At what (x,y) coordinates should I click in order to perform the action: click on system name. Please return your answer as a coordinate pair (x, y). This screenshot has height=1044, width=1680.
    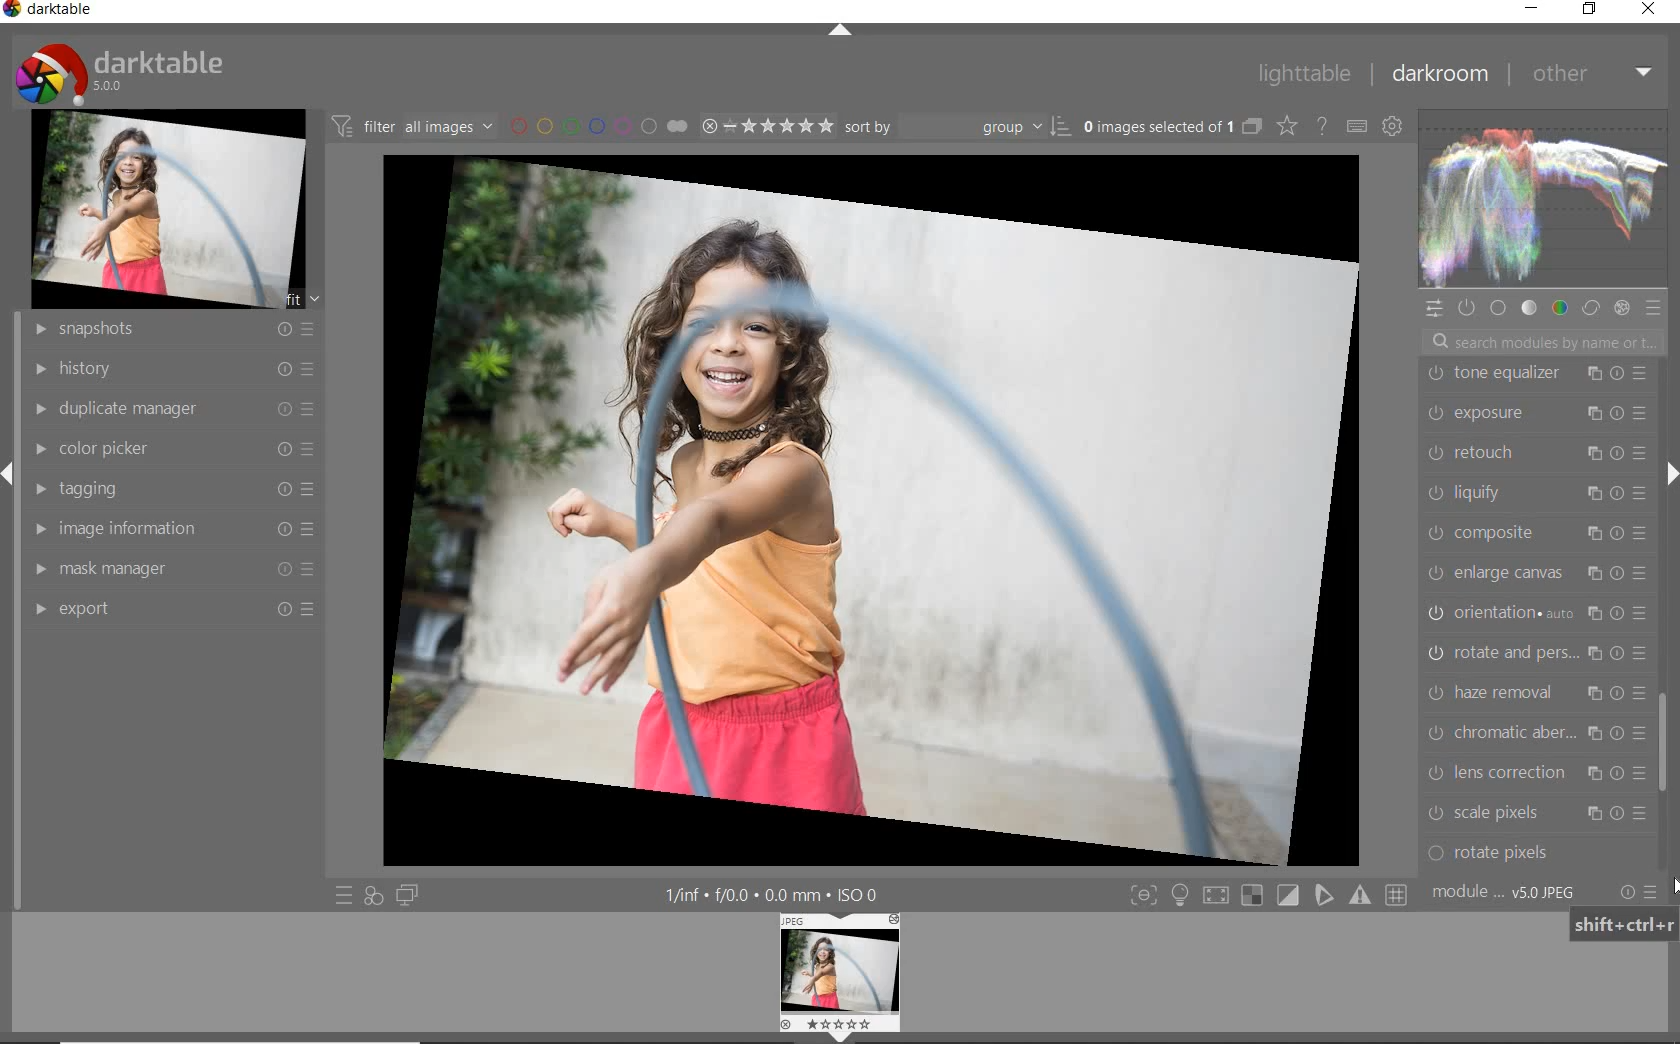
    Looking at the image, I should click on (50, 12).